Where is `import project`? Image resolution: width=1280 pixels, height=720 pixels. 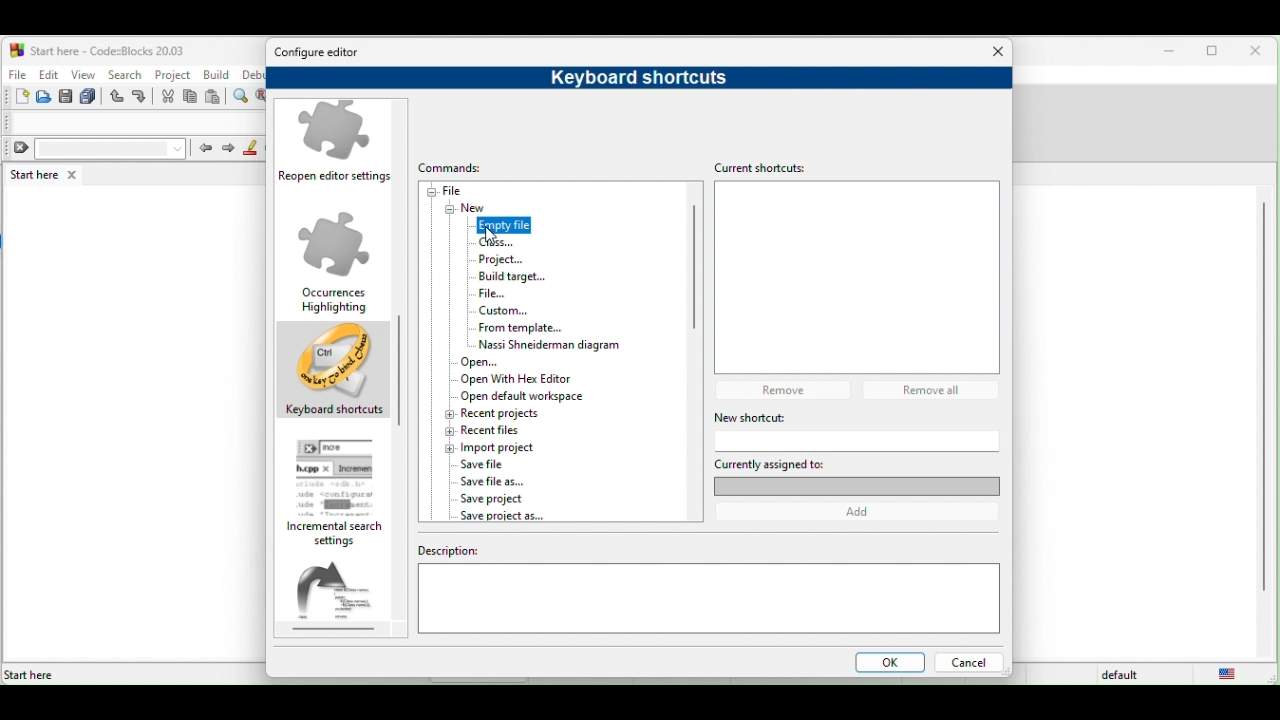 import project is located at coordinates (497, 447).